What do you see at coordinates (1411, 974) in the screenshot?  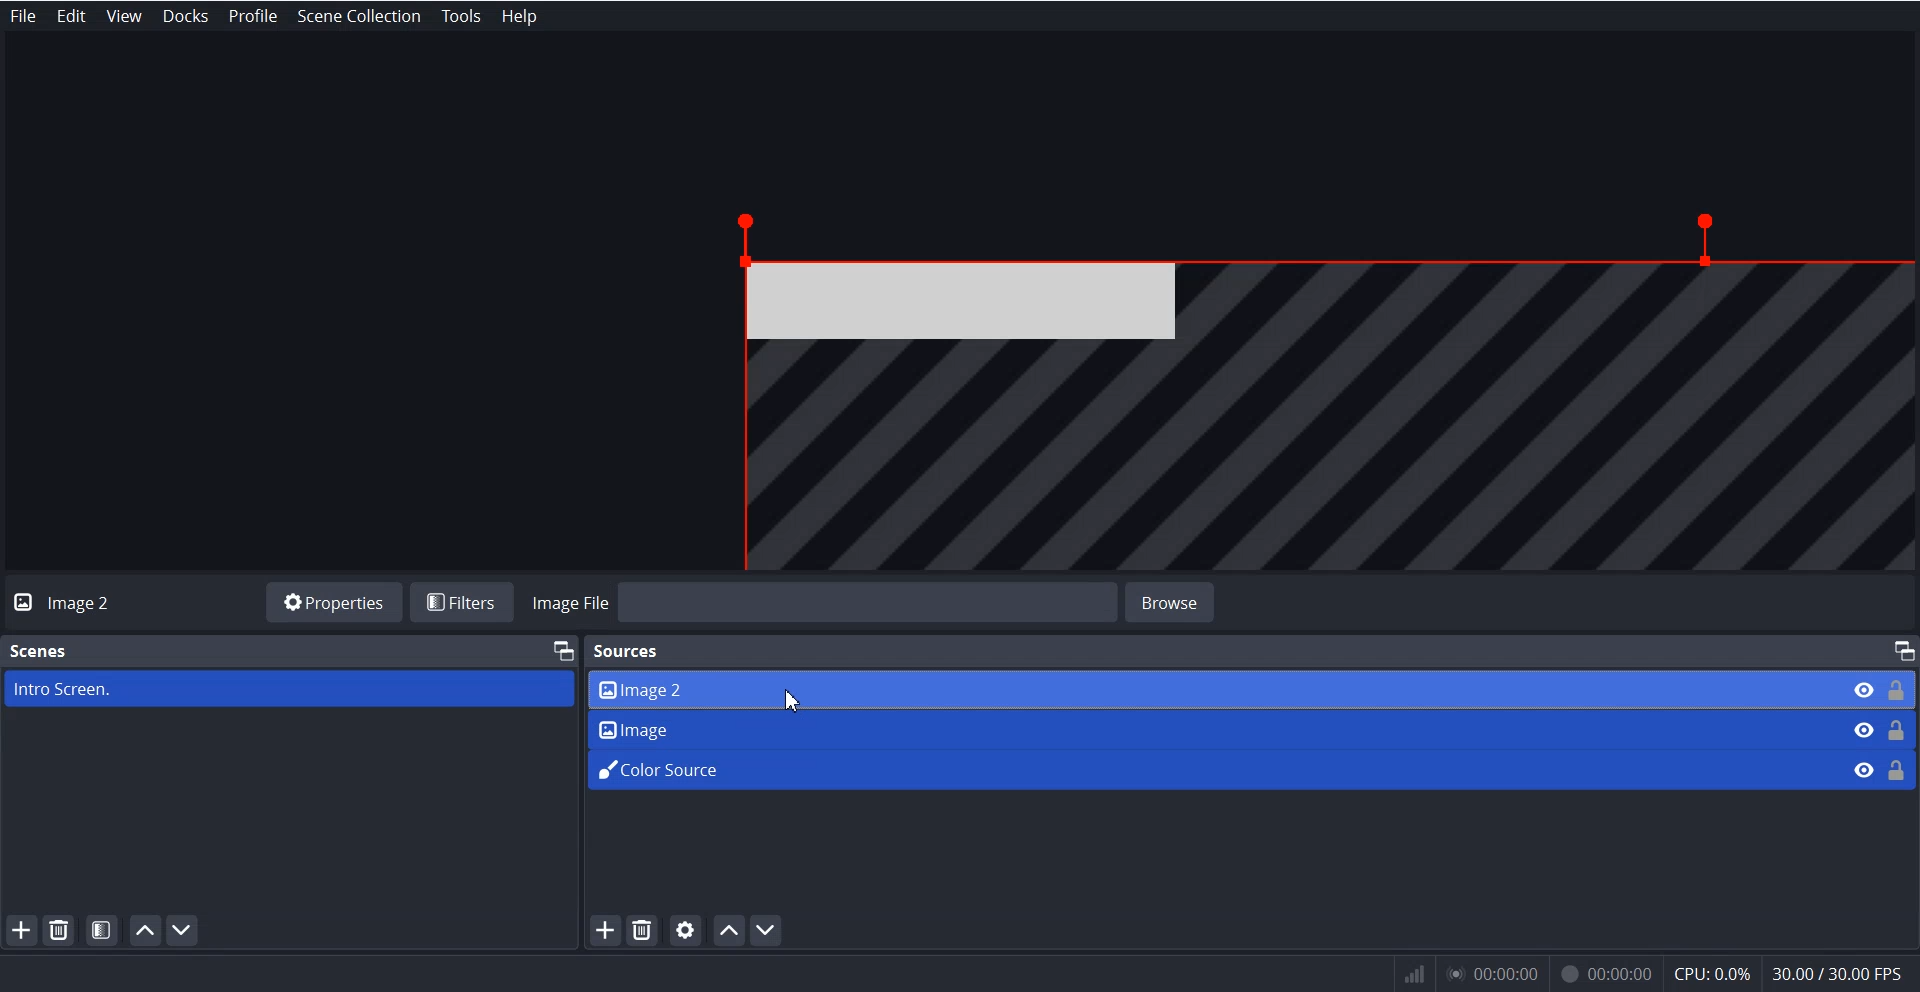 I see `network` at bounding box center [1411, 974].